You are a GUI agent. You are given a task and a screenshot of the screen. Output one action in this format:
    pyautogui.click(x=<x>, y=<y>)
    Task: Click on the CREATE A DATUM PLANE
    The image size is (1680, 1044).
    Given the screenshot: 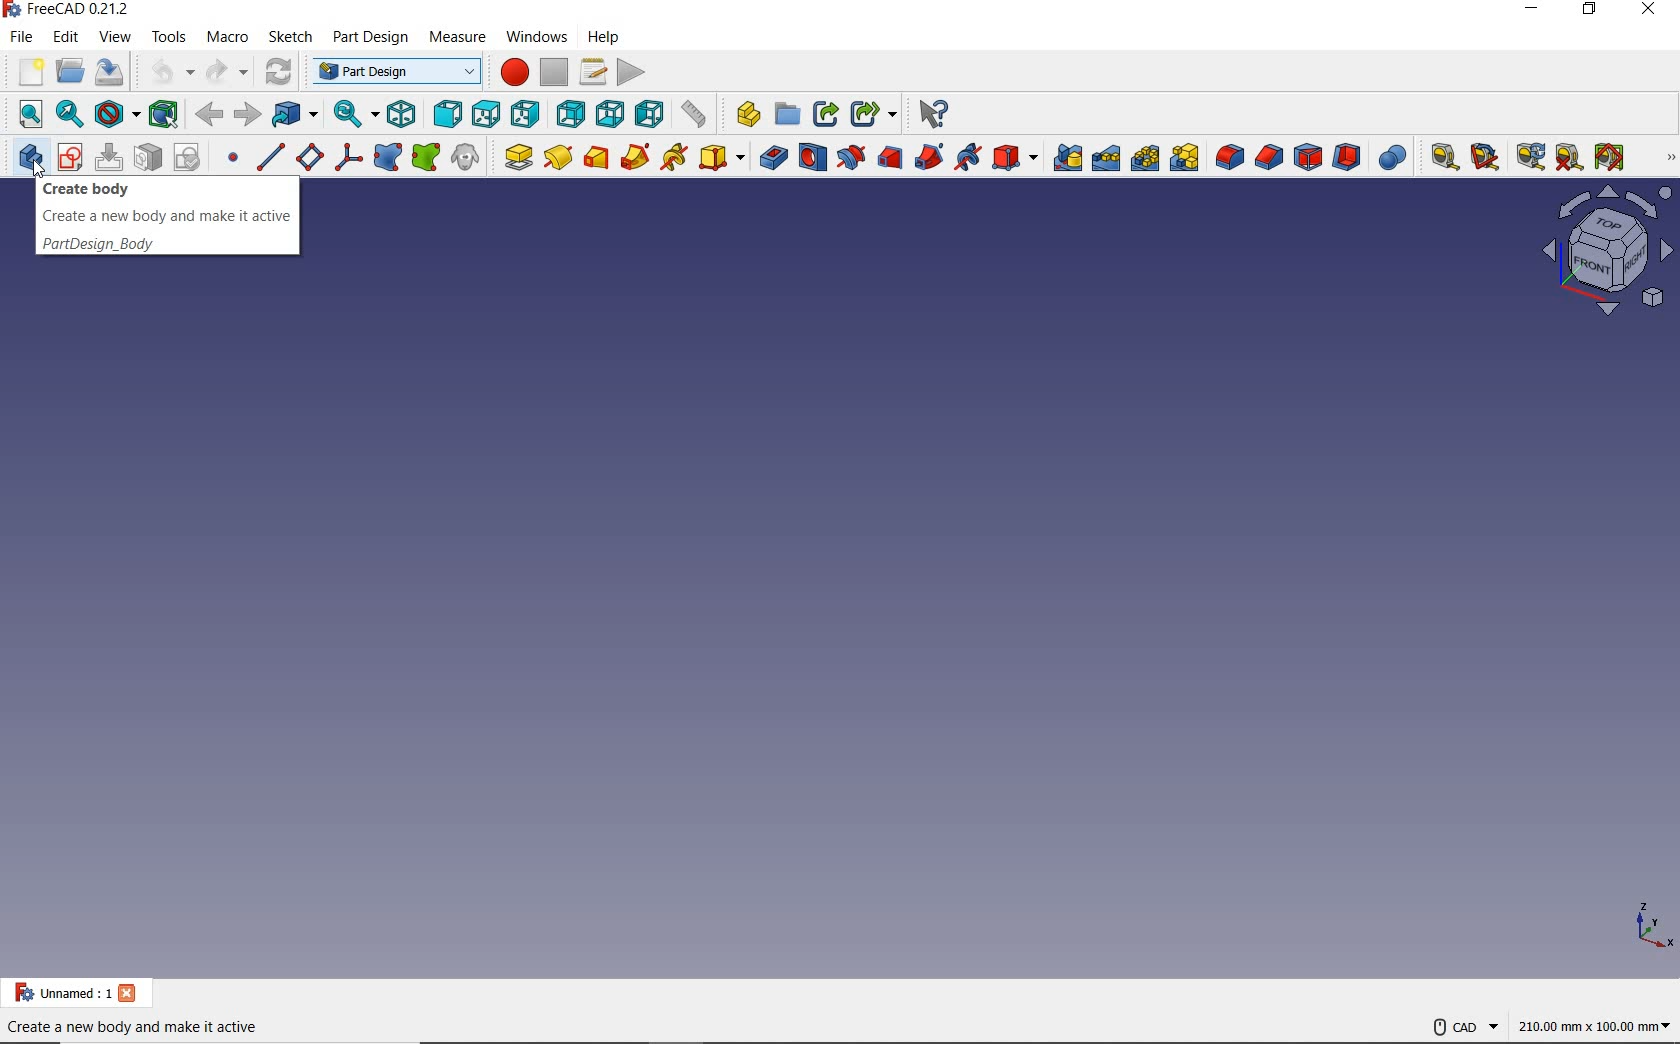 What is the action you would take?
    pyautogui.click(x=309, y=157)
    